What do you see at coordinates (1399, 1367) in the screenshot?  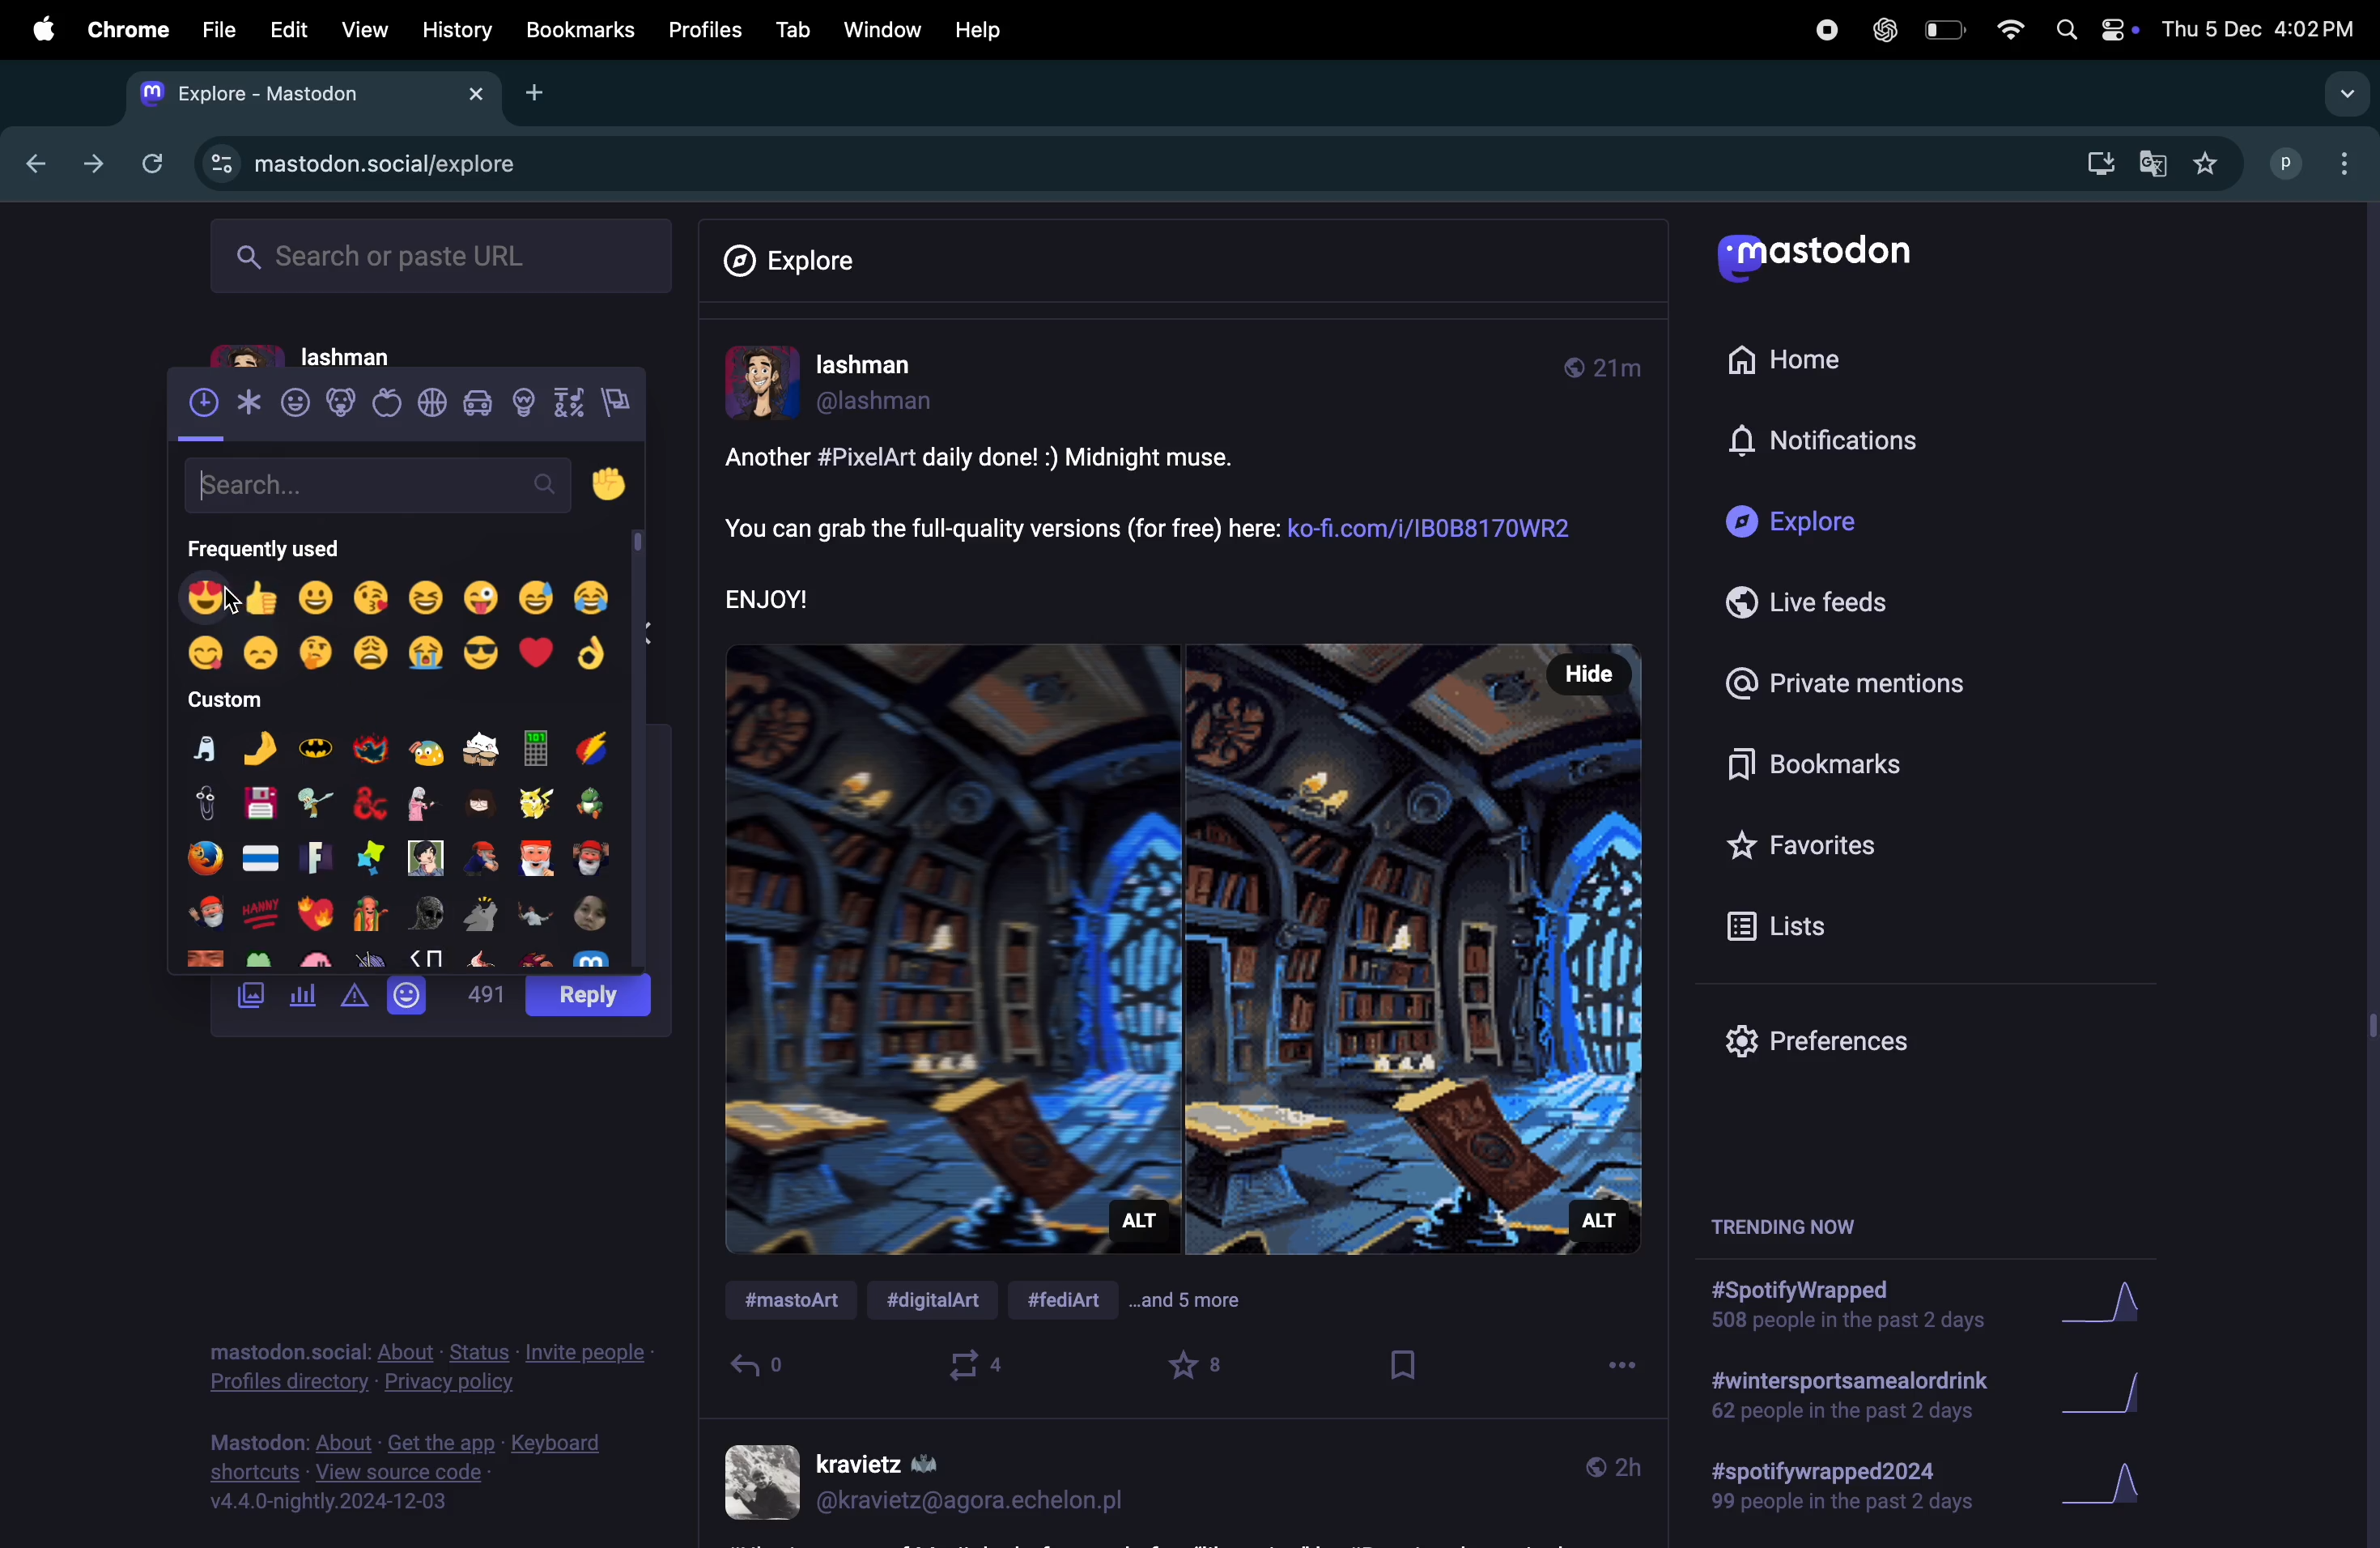 I see `book mark` at bounding box center [1399, 1367].